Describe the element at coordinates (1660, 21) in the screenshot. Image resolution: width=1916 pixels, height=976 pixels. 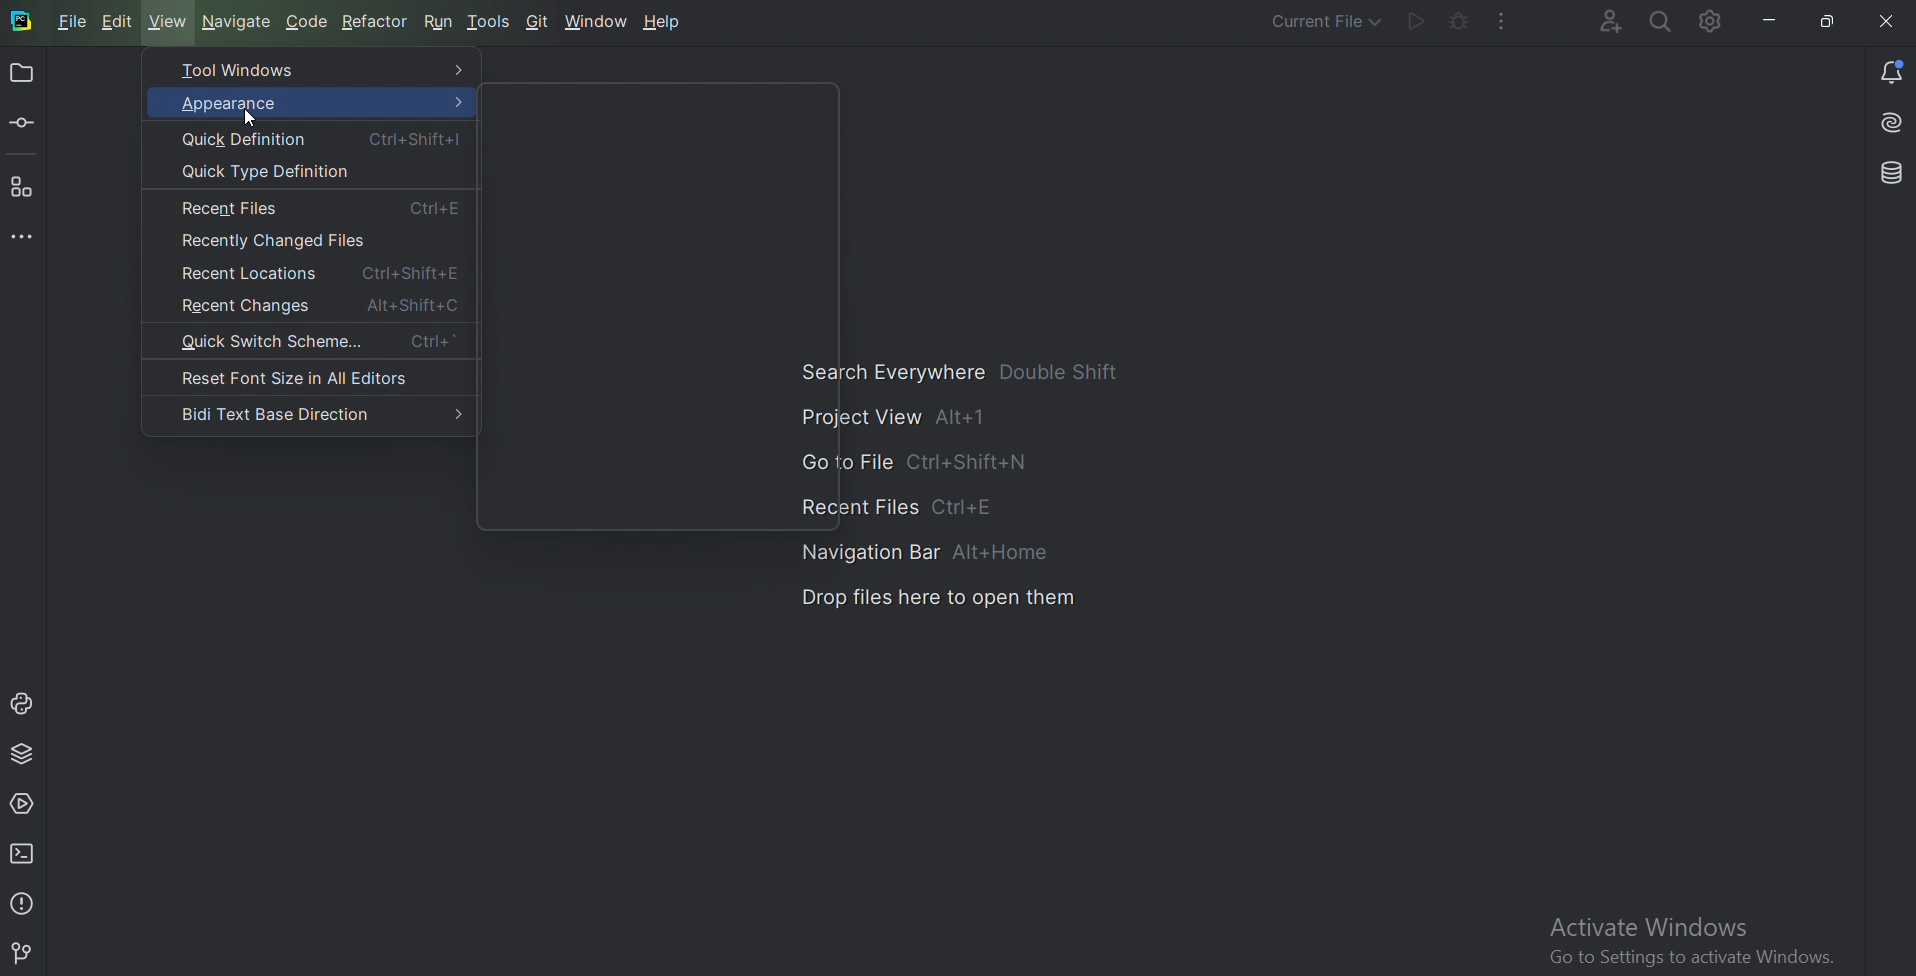
I see `Search Everywhere` at that location.